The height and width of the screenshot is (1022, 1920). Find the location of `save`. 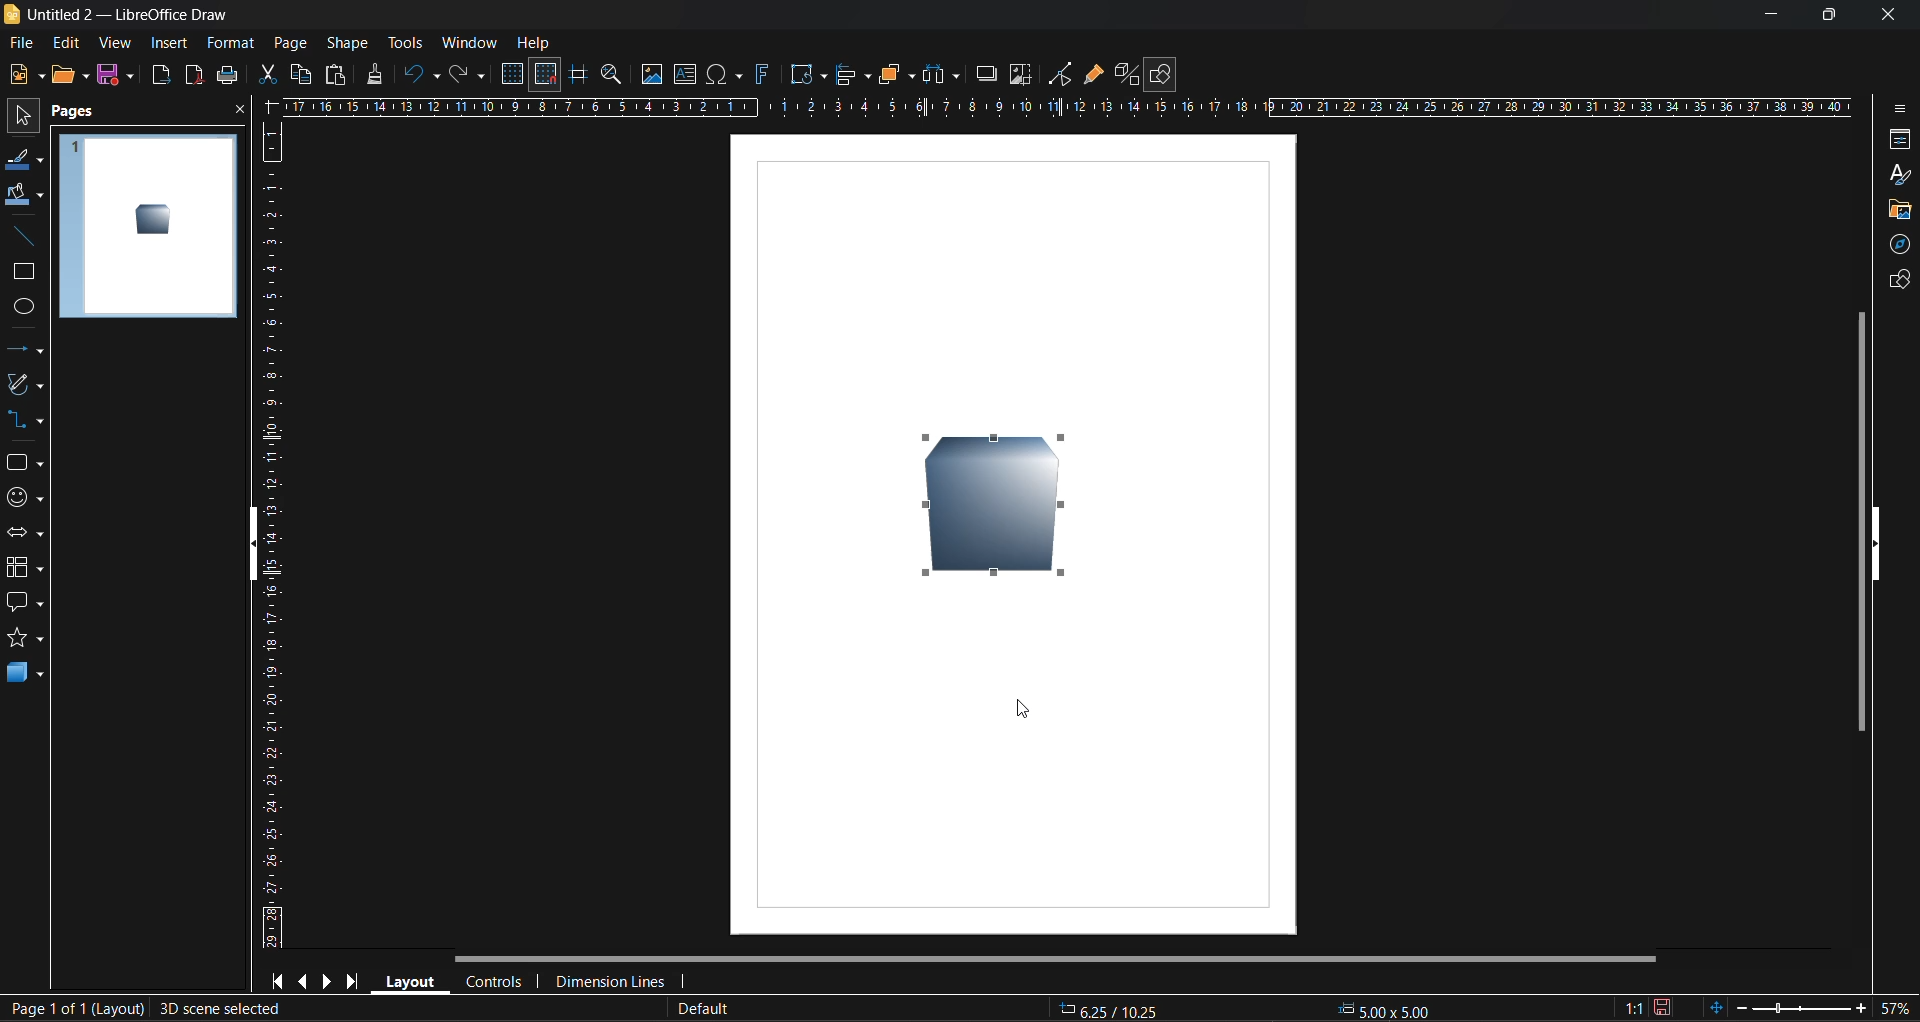

save is located at coordinates (119, 76).